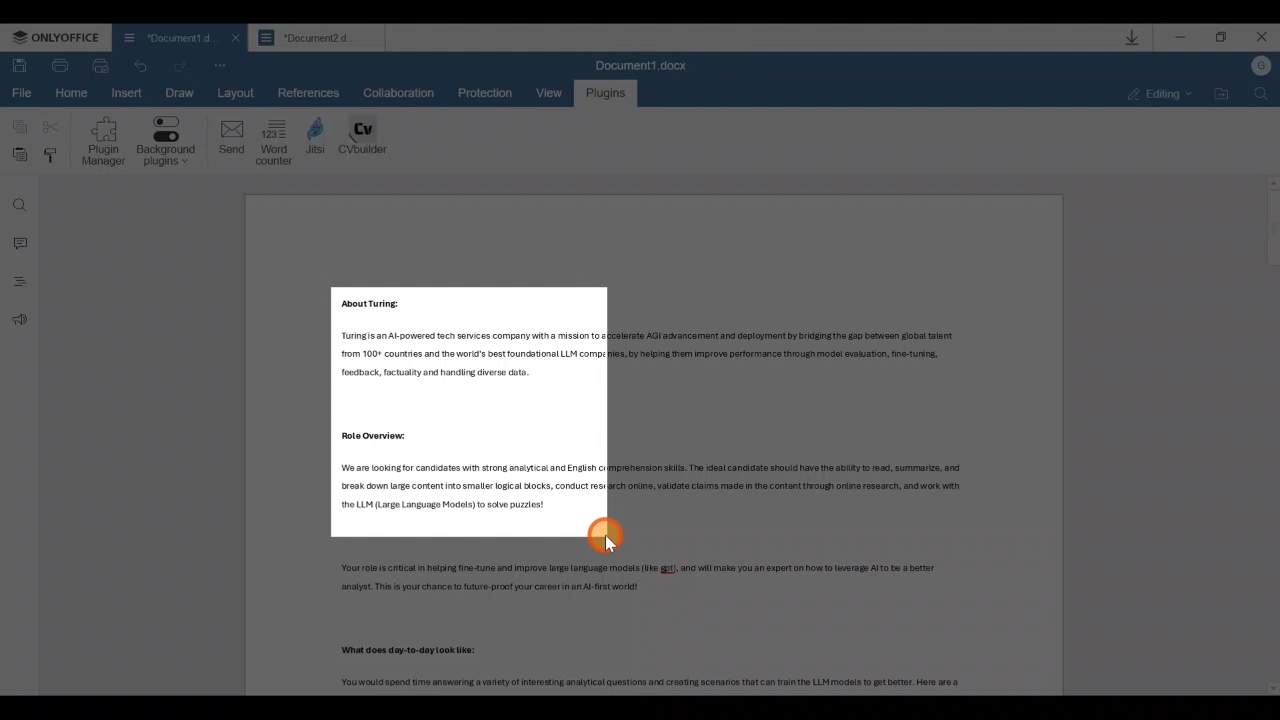 Image resolution: width=1280 pixels, height=720 pixels. I want to click on Customize quick access toolbar, so click(221, 66).